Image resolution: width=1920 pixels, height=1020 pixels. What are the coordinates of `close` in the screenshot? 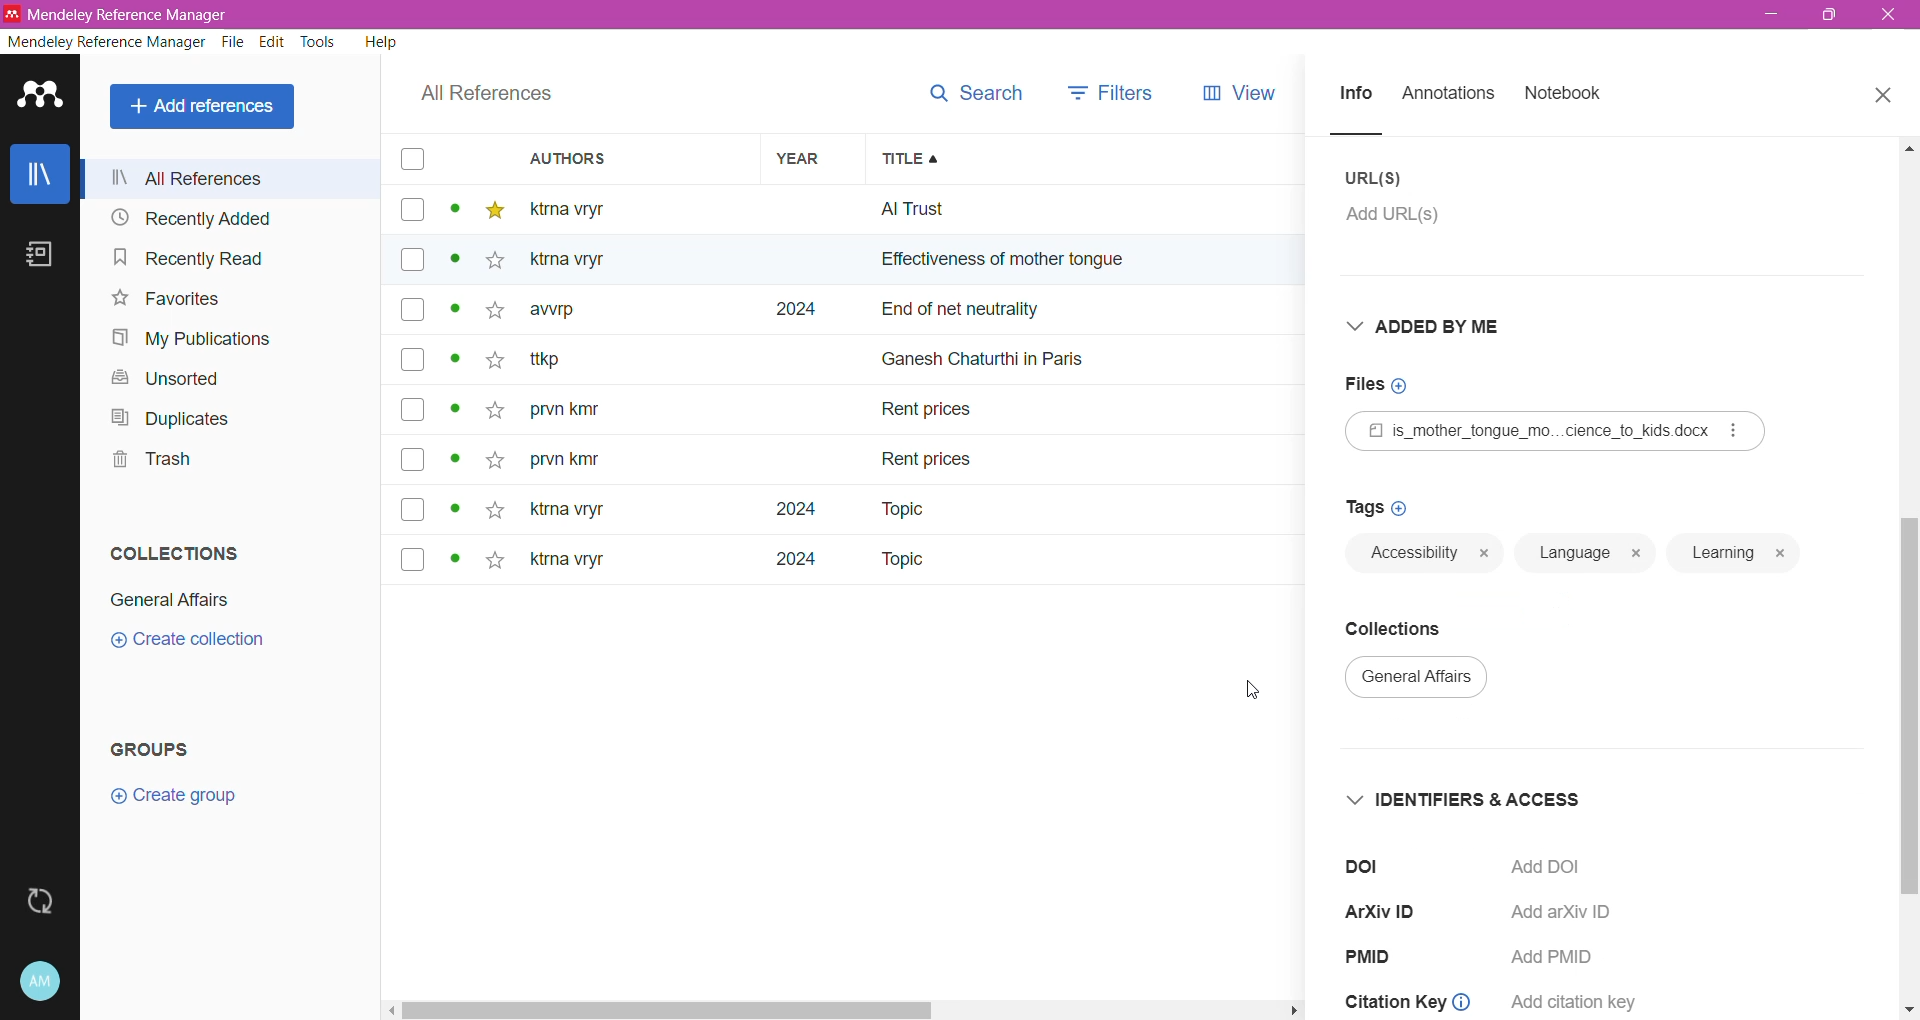 It's located at (1484, 554).